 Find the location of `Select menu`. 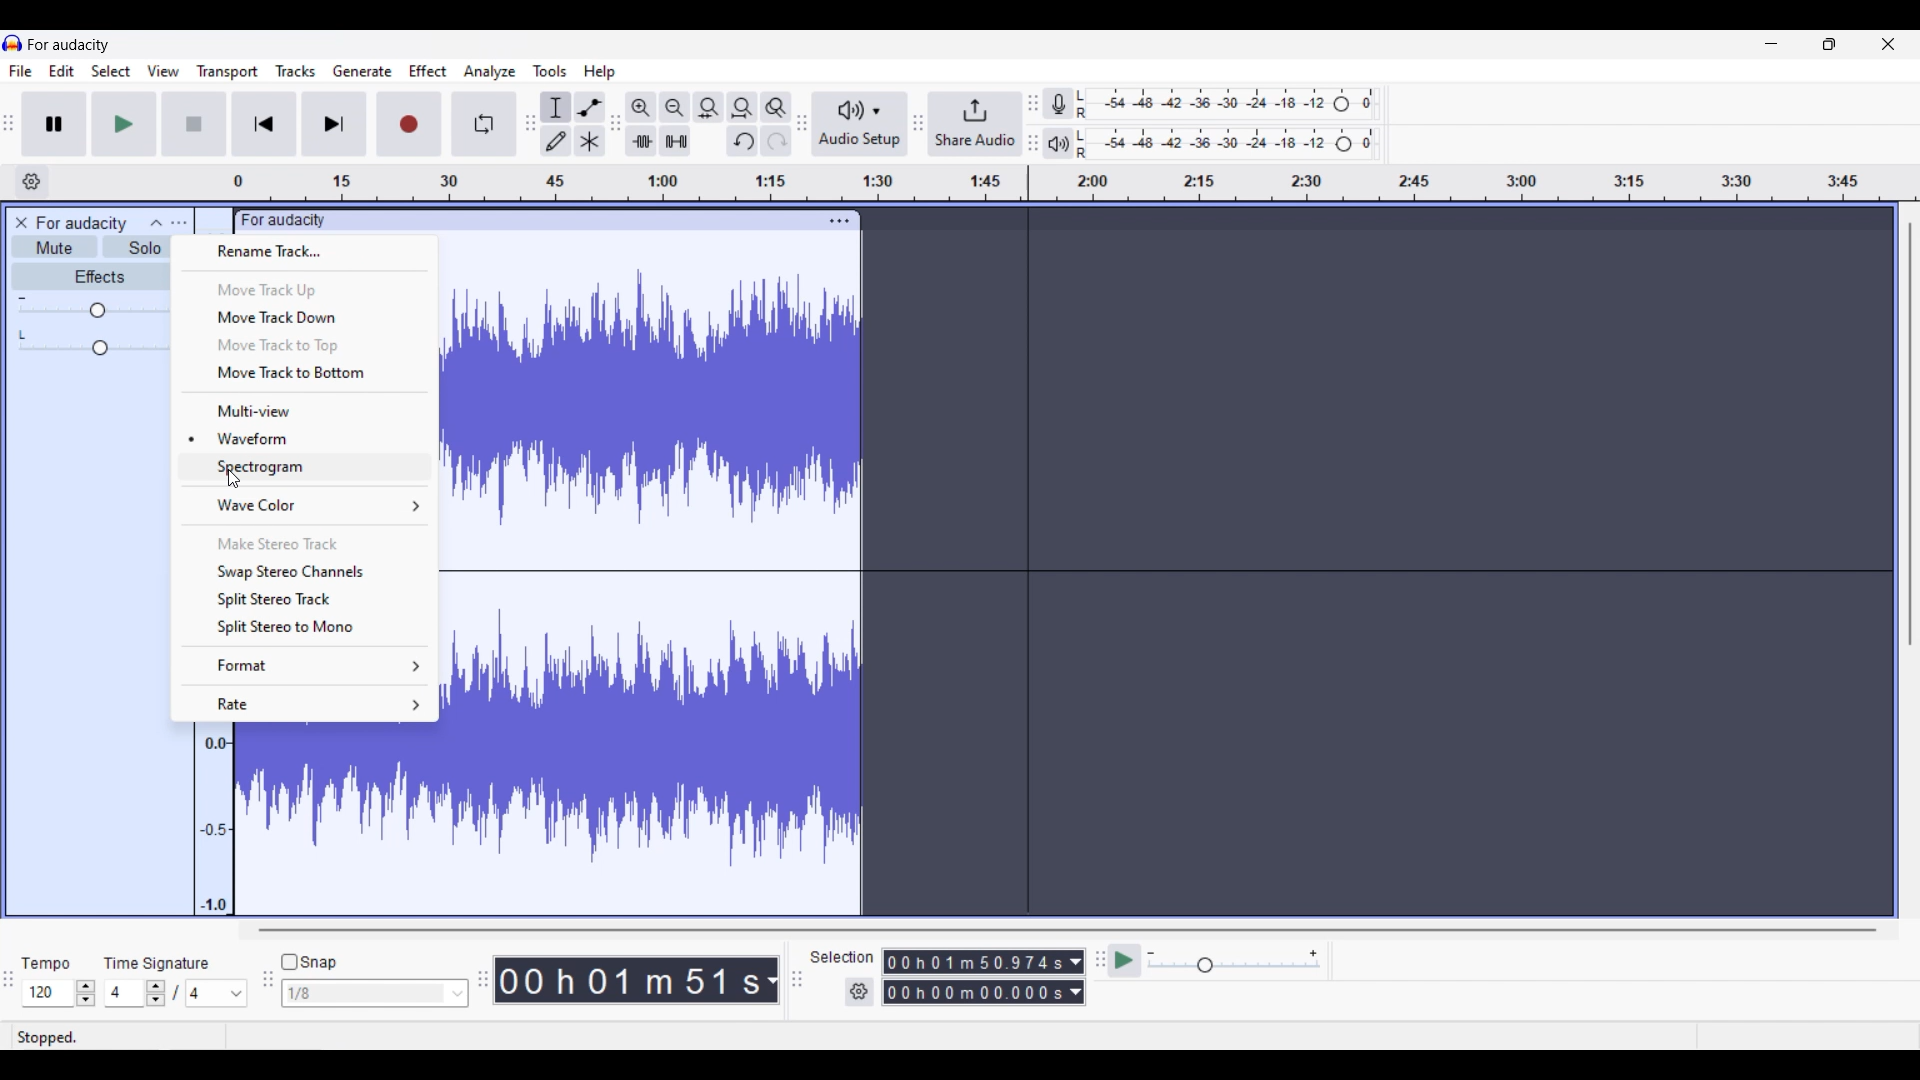

Select menu is located at coordinates (111, 70).